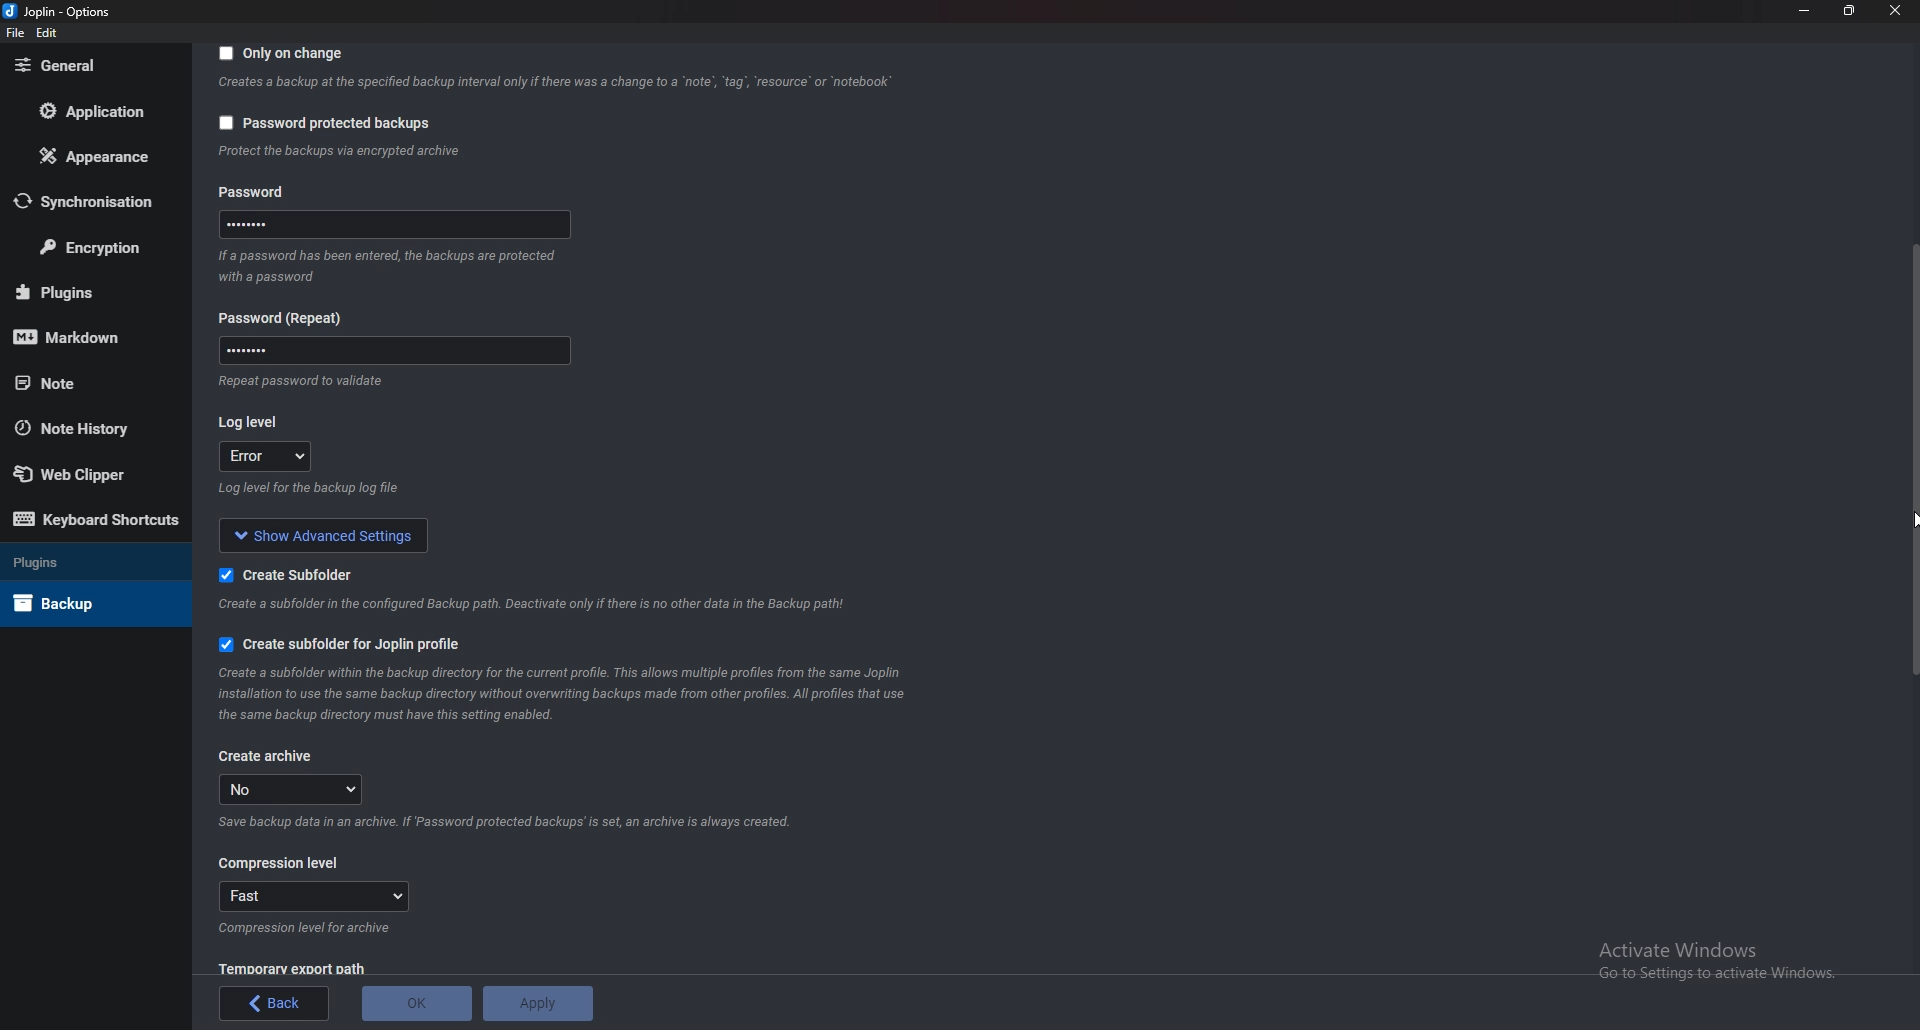 The width and height of the screenshot is (1920, 1030). What do you see at coordinates (288, 318) in the screenshot?
I see `Password` at bounding box center [288, 318].